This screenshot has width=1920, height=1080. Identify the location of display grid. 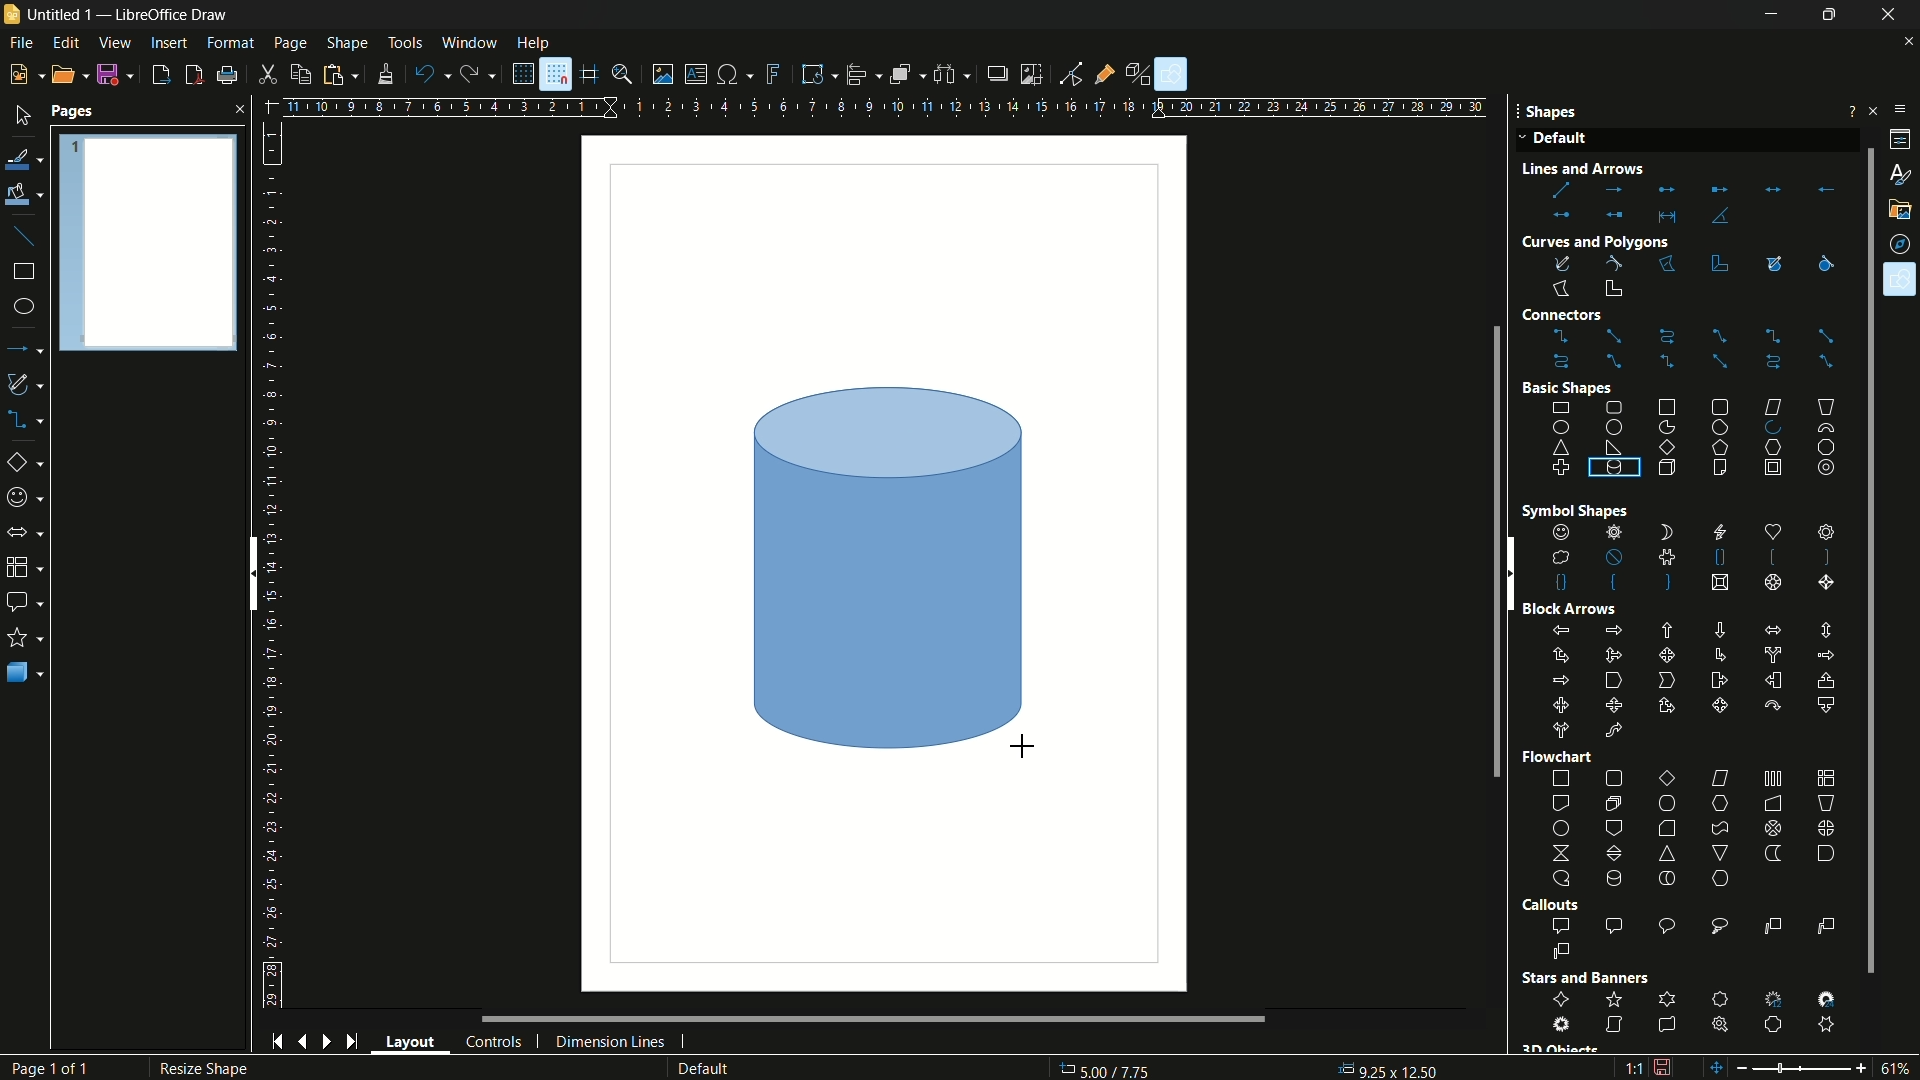
(520, 74).